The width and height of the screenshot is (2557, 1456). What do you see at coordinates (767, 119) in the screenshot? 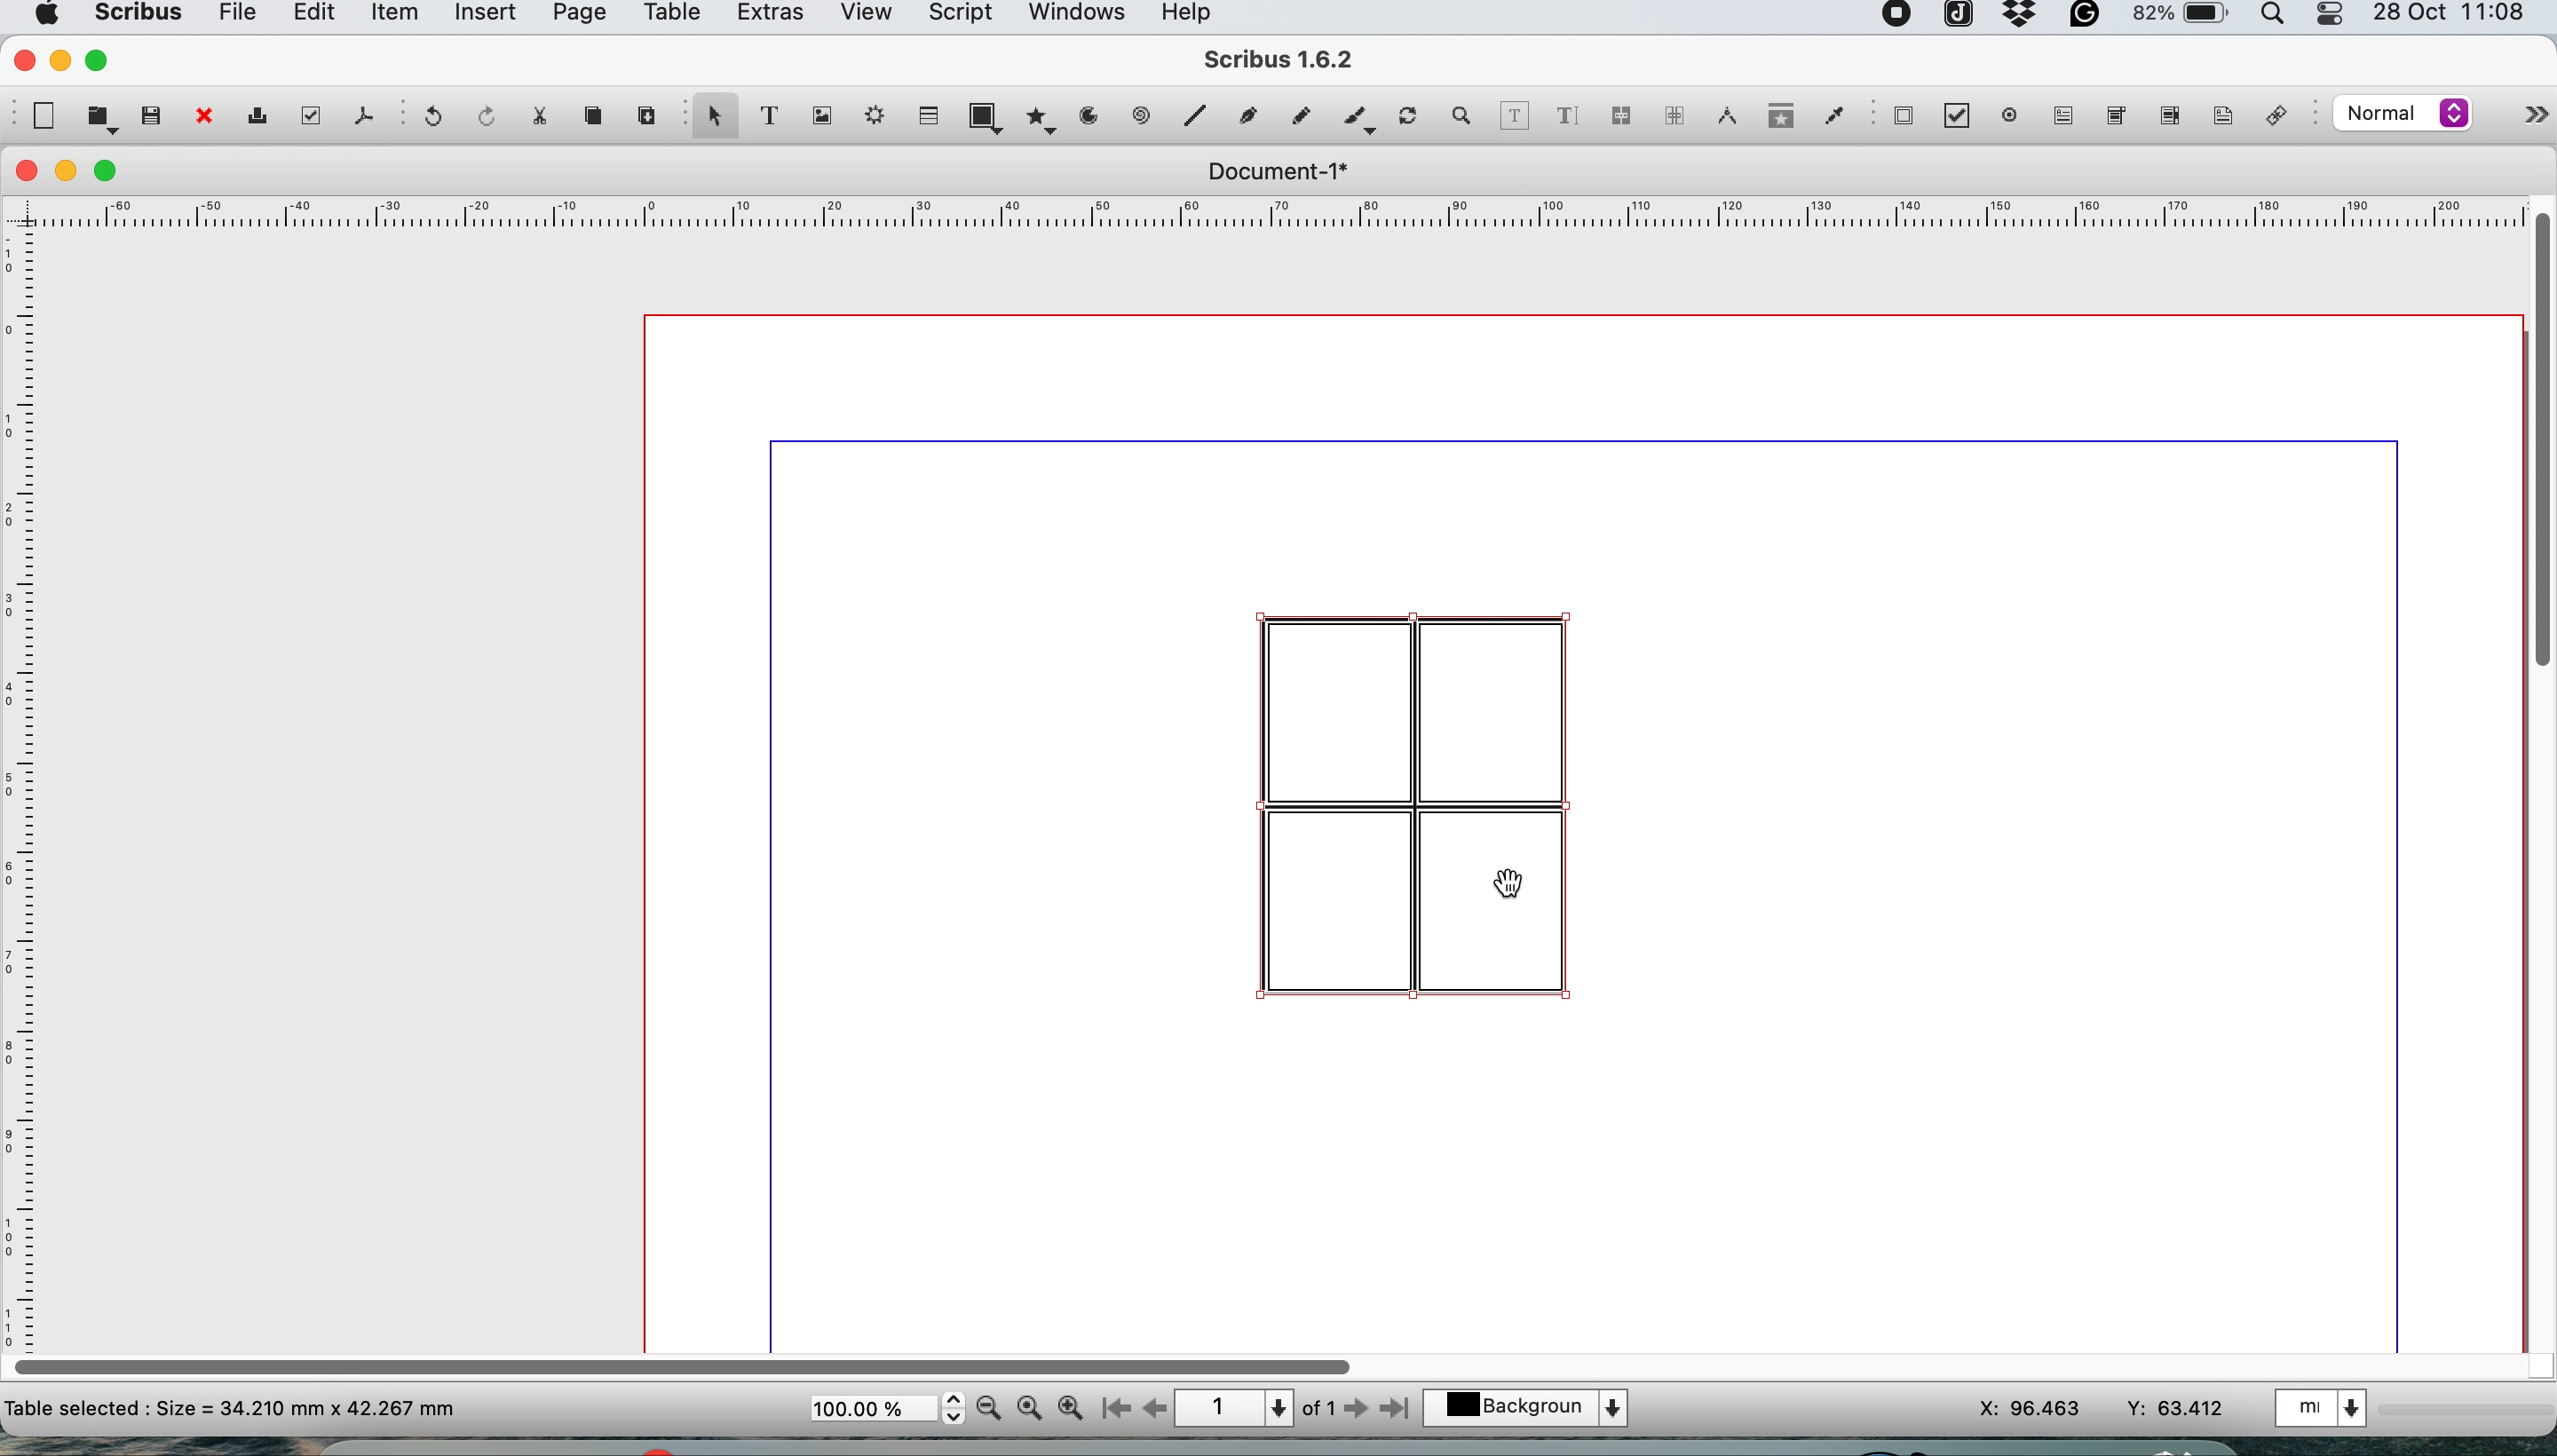
I see `text frame` at bounding box center [767, 119].